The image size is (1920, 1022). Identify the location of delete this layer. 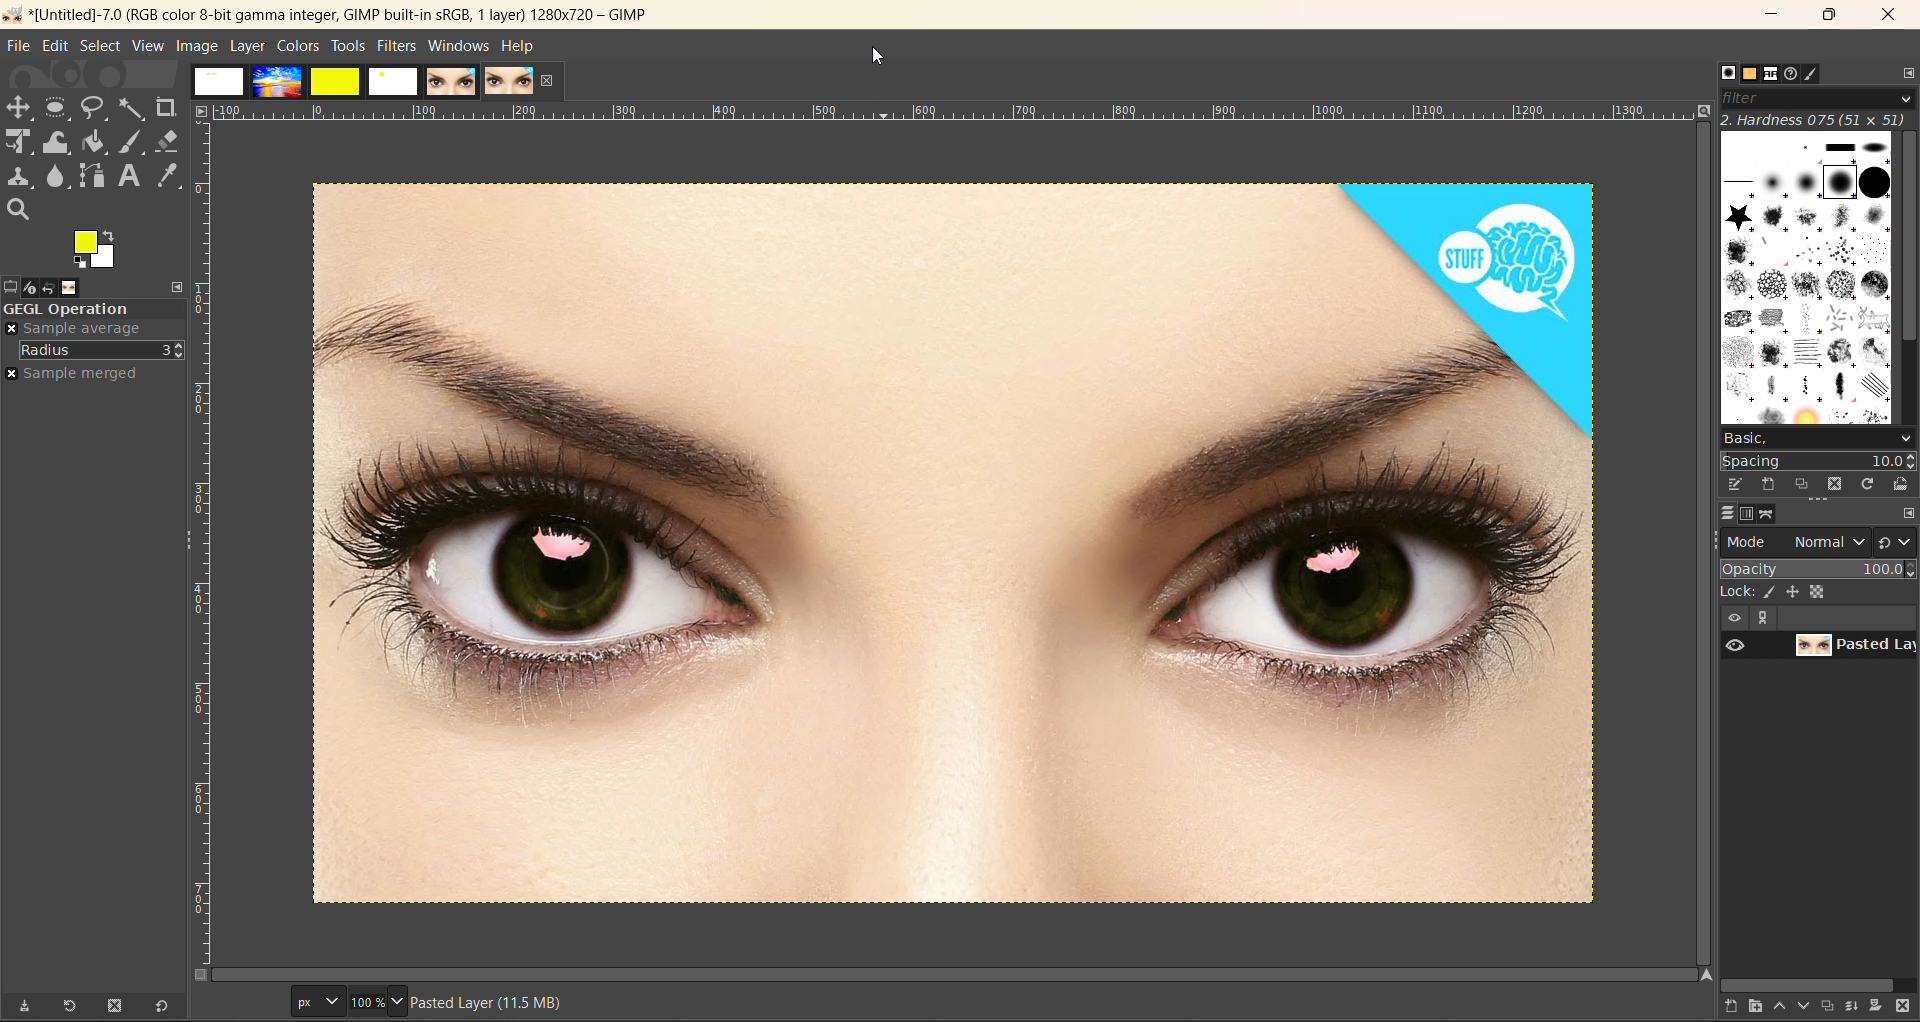
(1908, 1011).